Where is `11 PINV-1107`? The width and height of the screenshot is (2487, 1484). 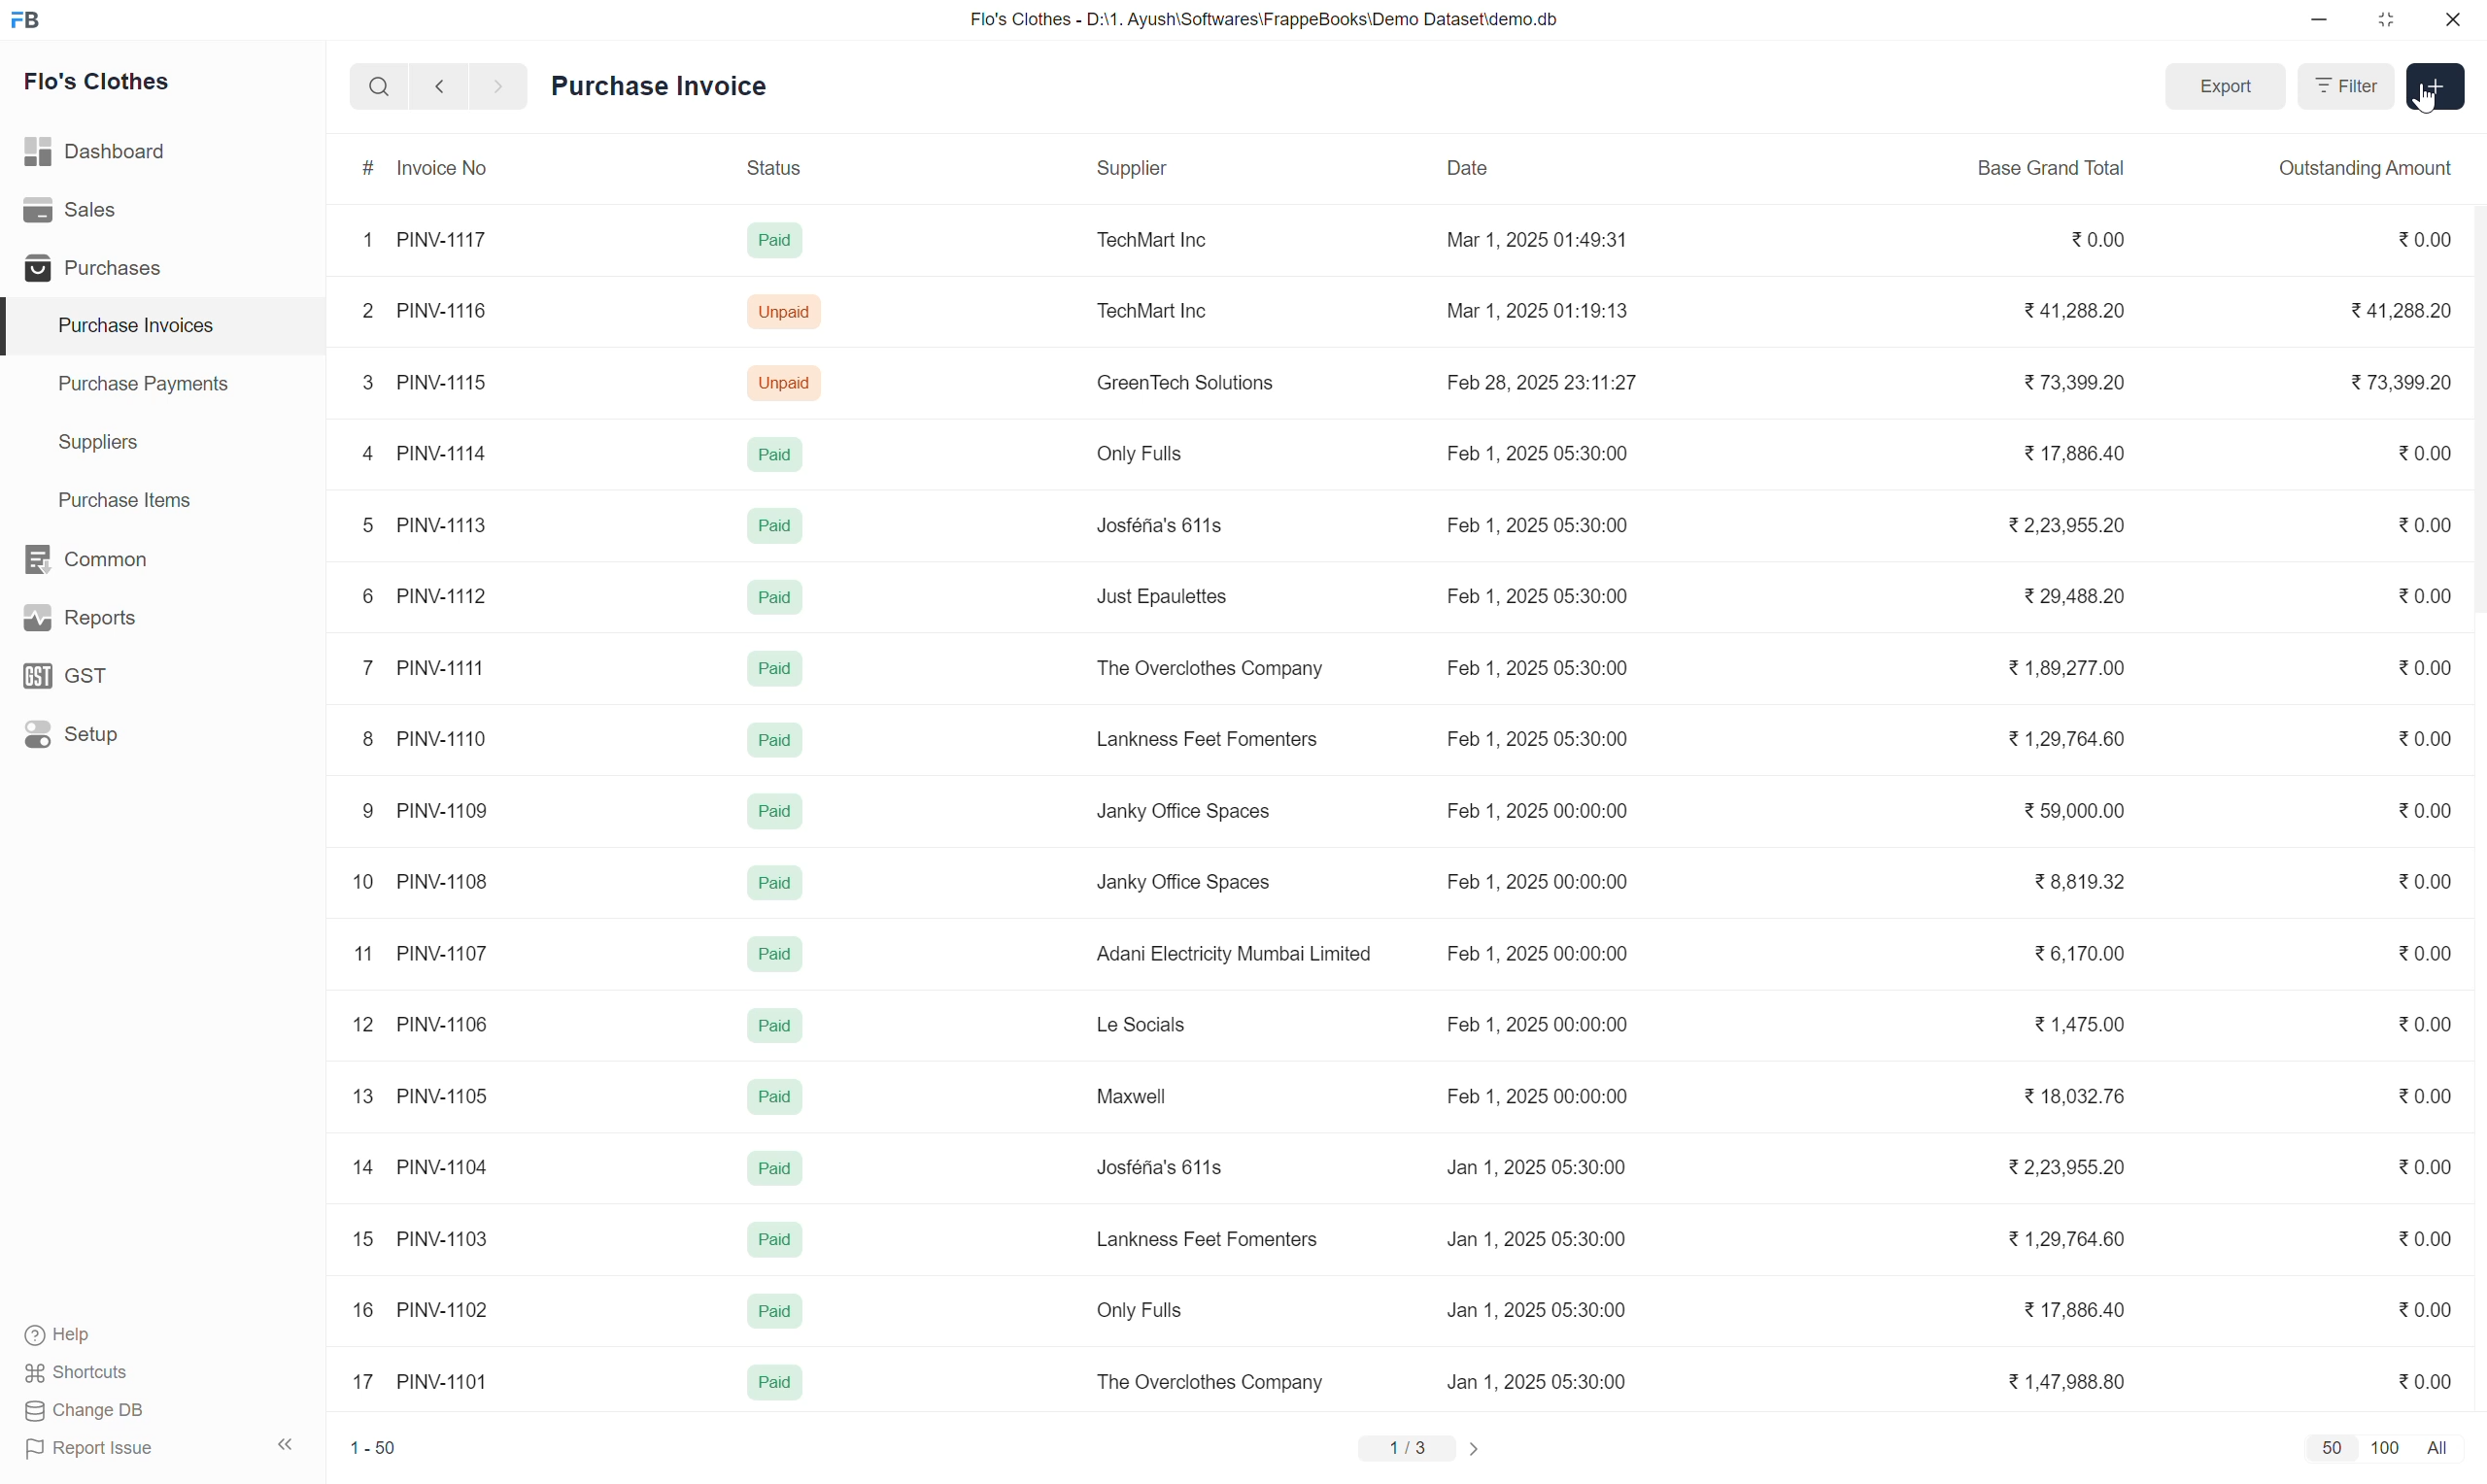
11 PINV-1107 is located at coordinates (422, 954).